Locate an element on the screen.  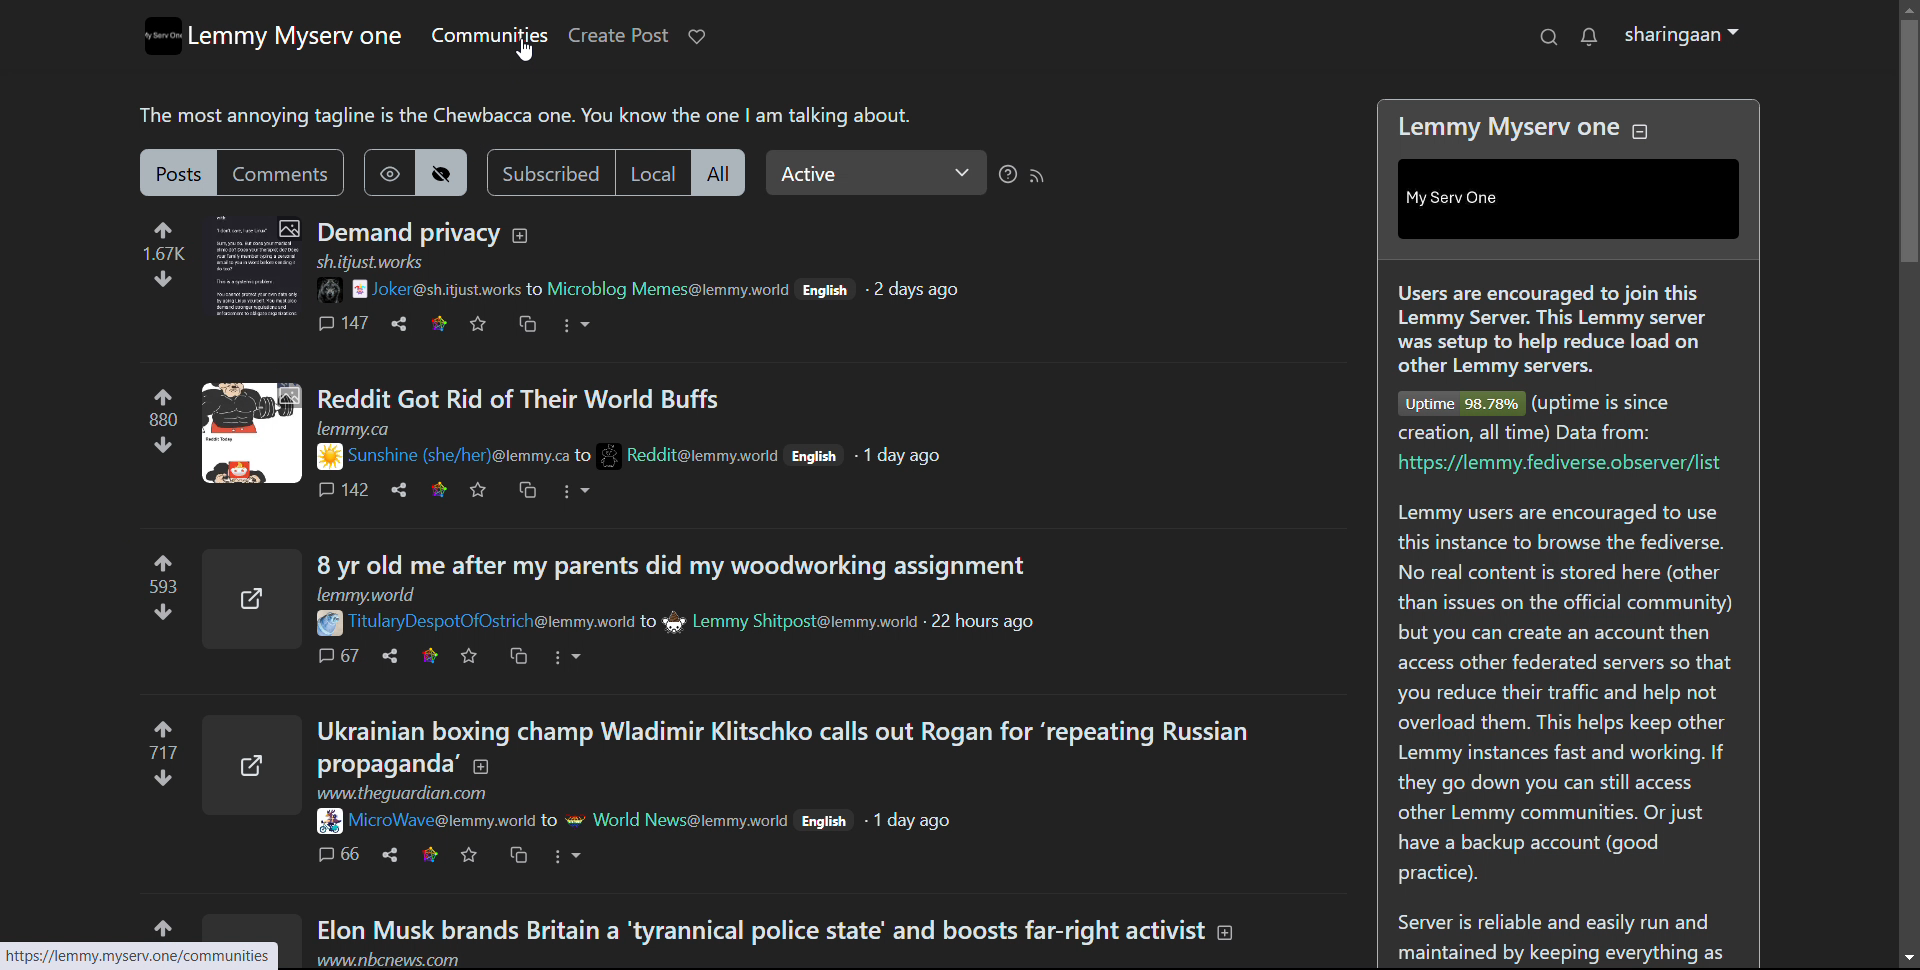
URL is located at coordinates (374, 594).